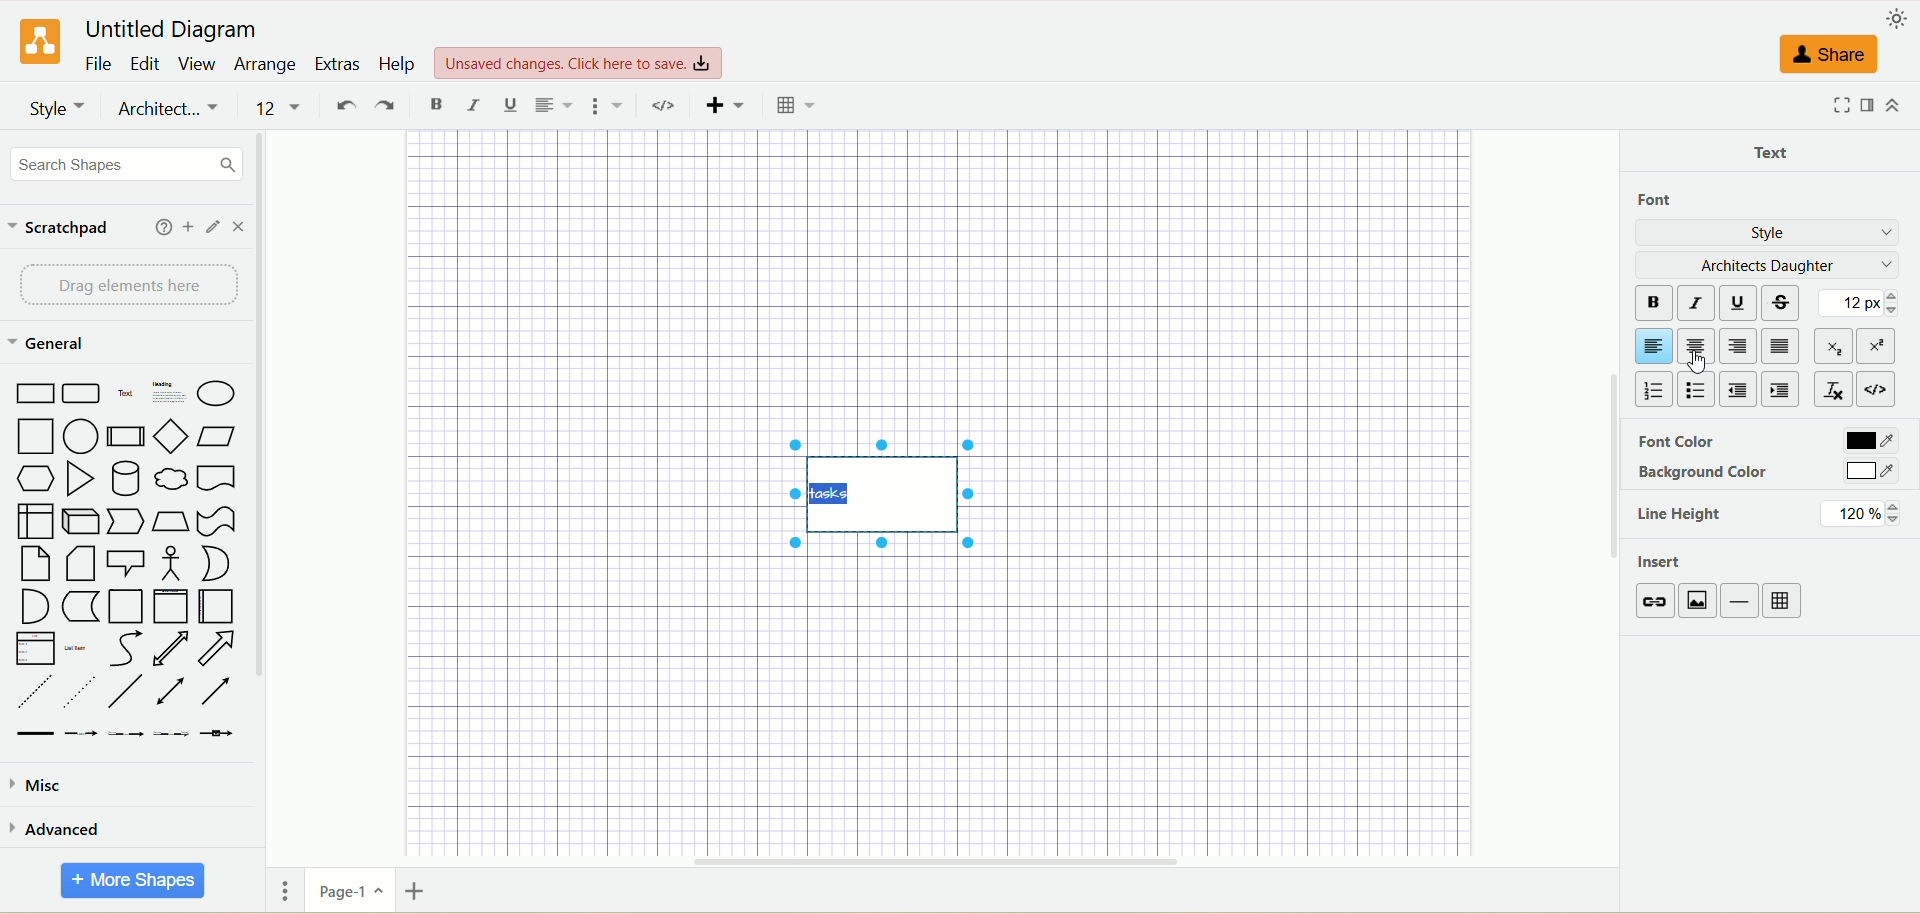 The image size is (1920, 914). Describe the element at coordinates (553, 107) in the screenshot. I see `Alignment` at that location.